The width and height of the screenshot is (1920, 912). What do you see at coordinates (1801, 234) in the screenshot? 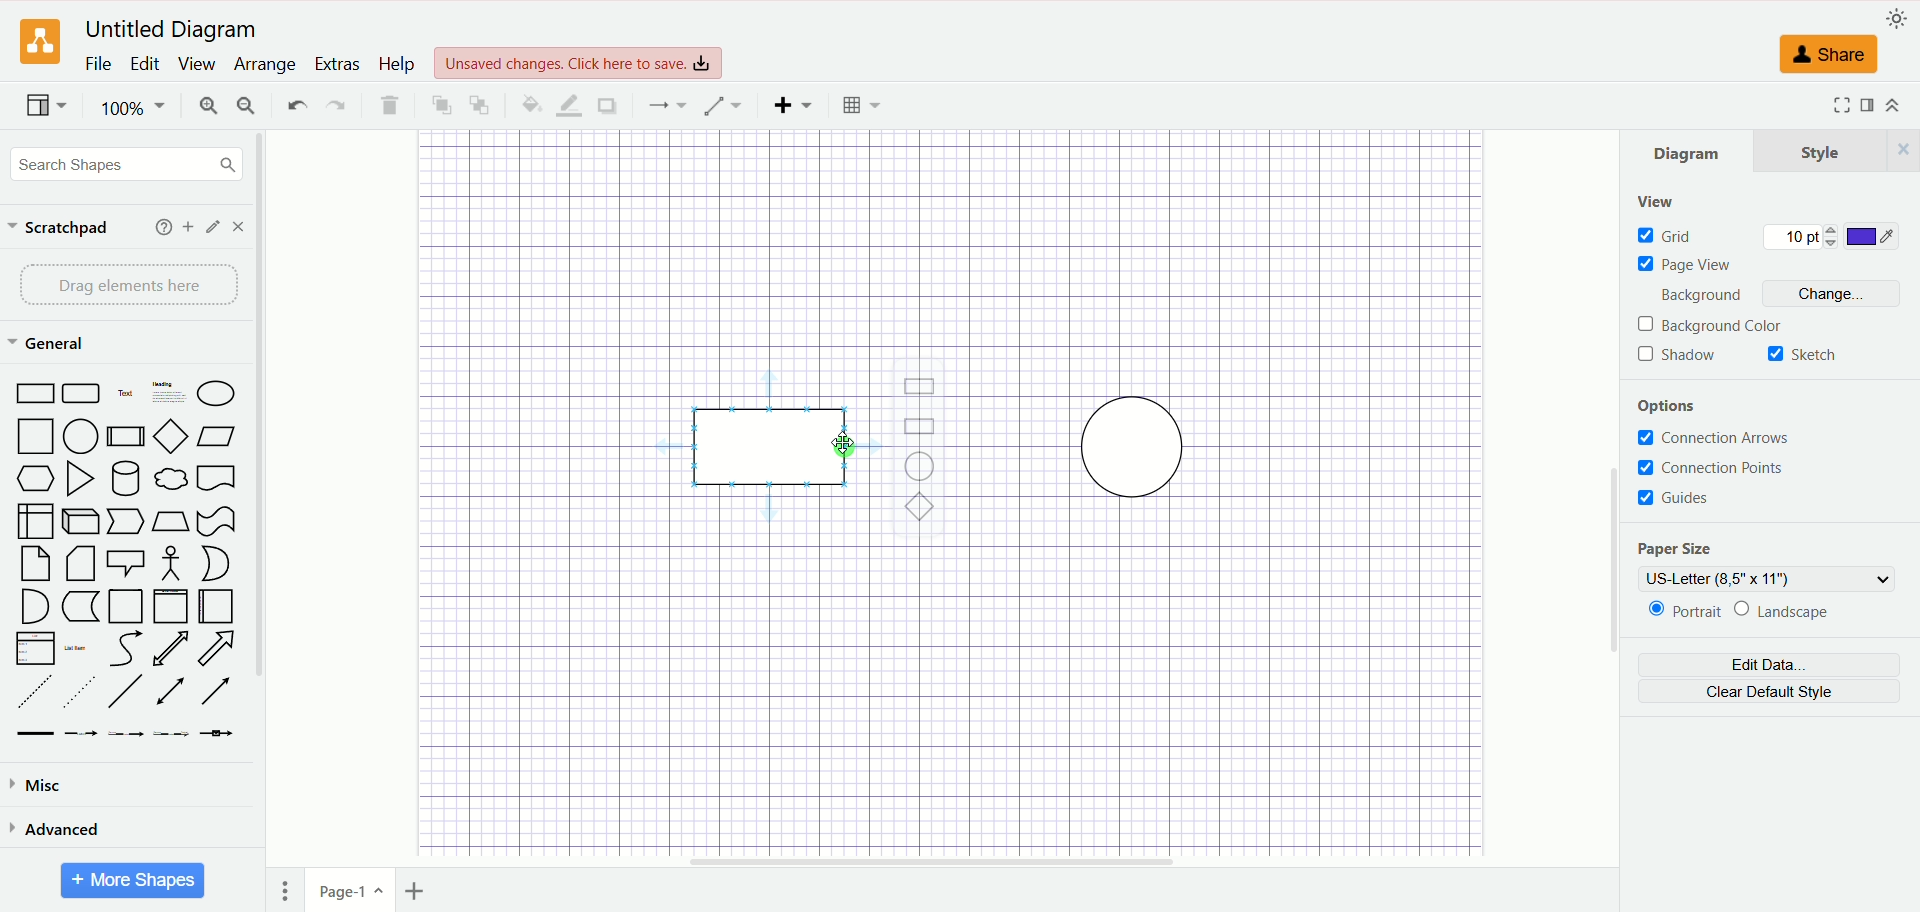
I see `10 pt` at bounding box center [1801, 234].